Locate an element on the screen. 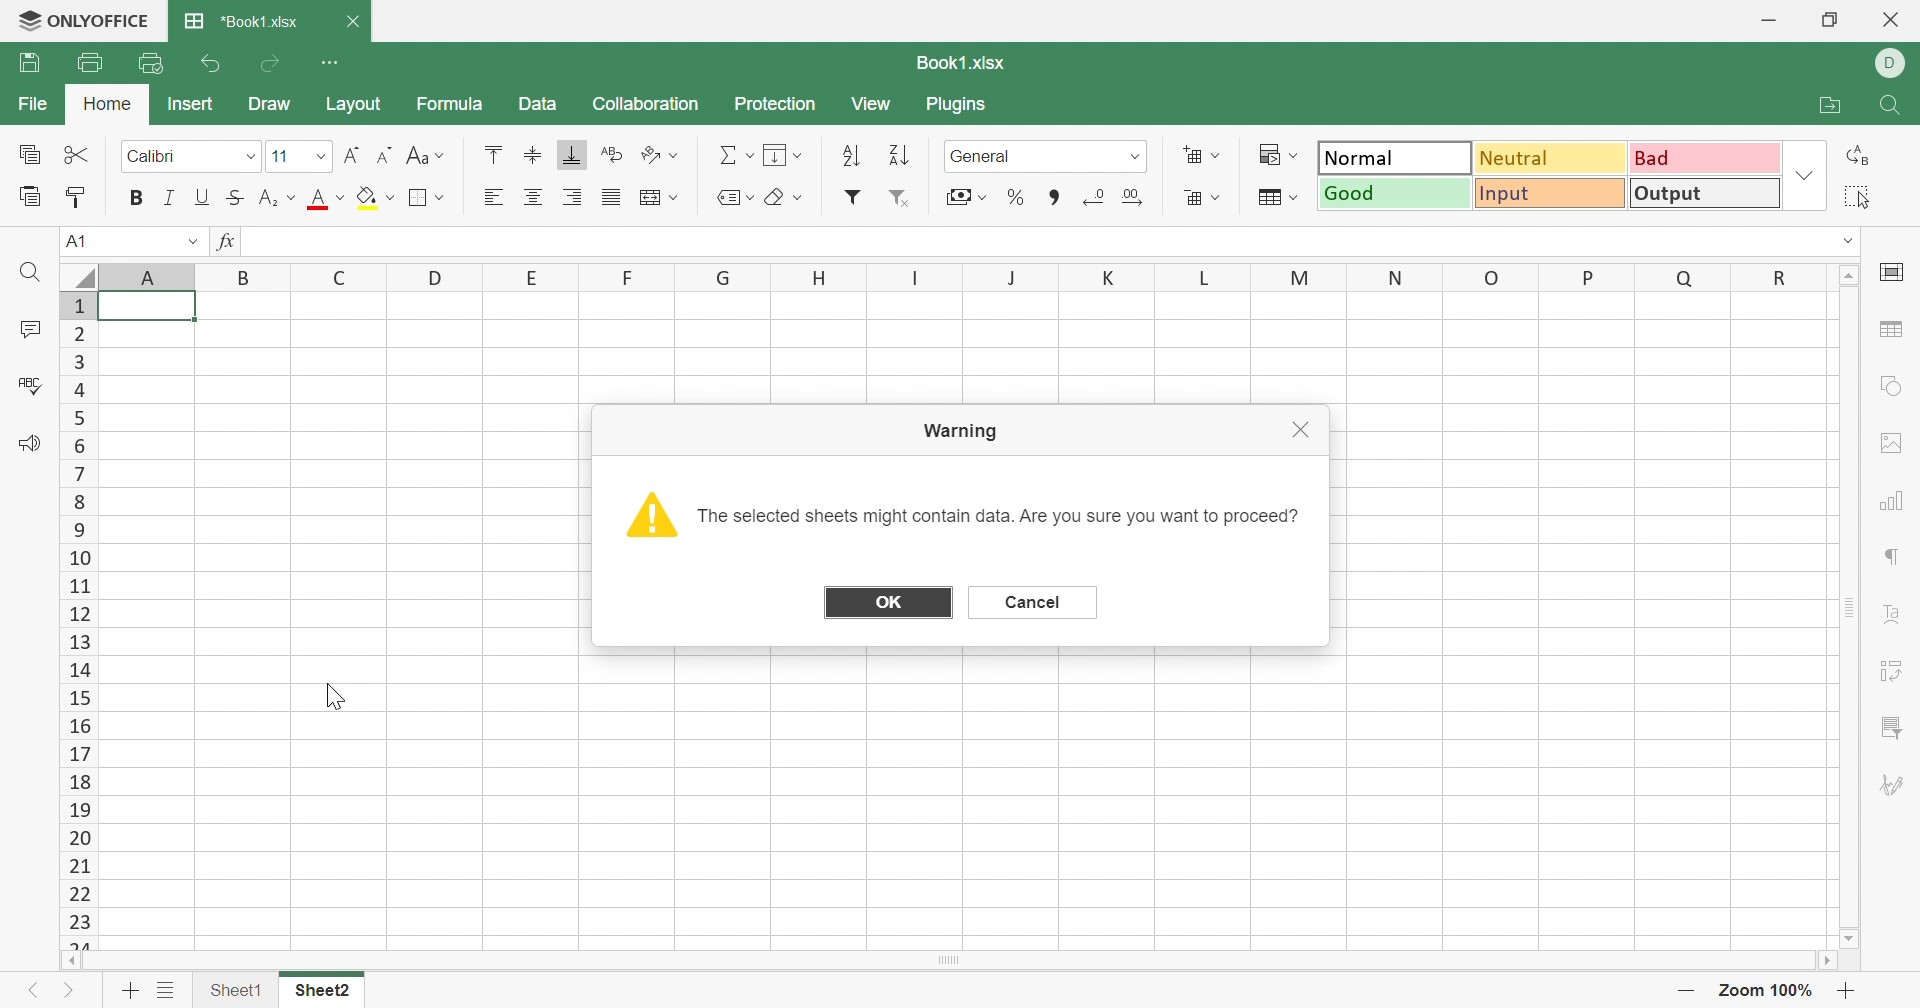 The height and width of the screenshot is (1008, 1920). Scroll Right is located at coordinates (1823, 960).